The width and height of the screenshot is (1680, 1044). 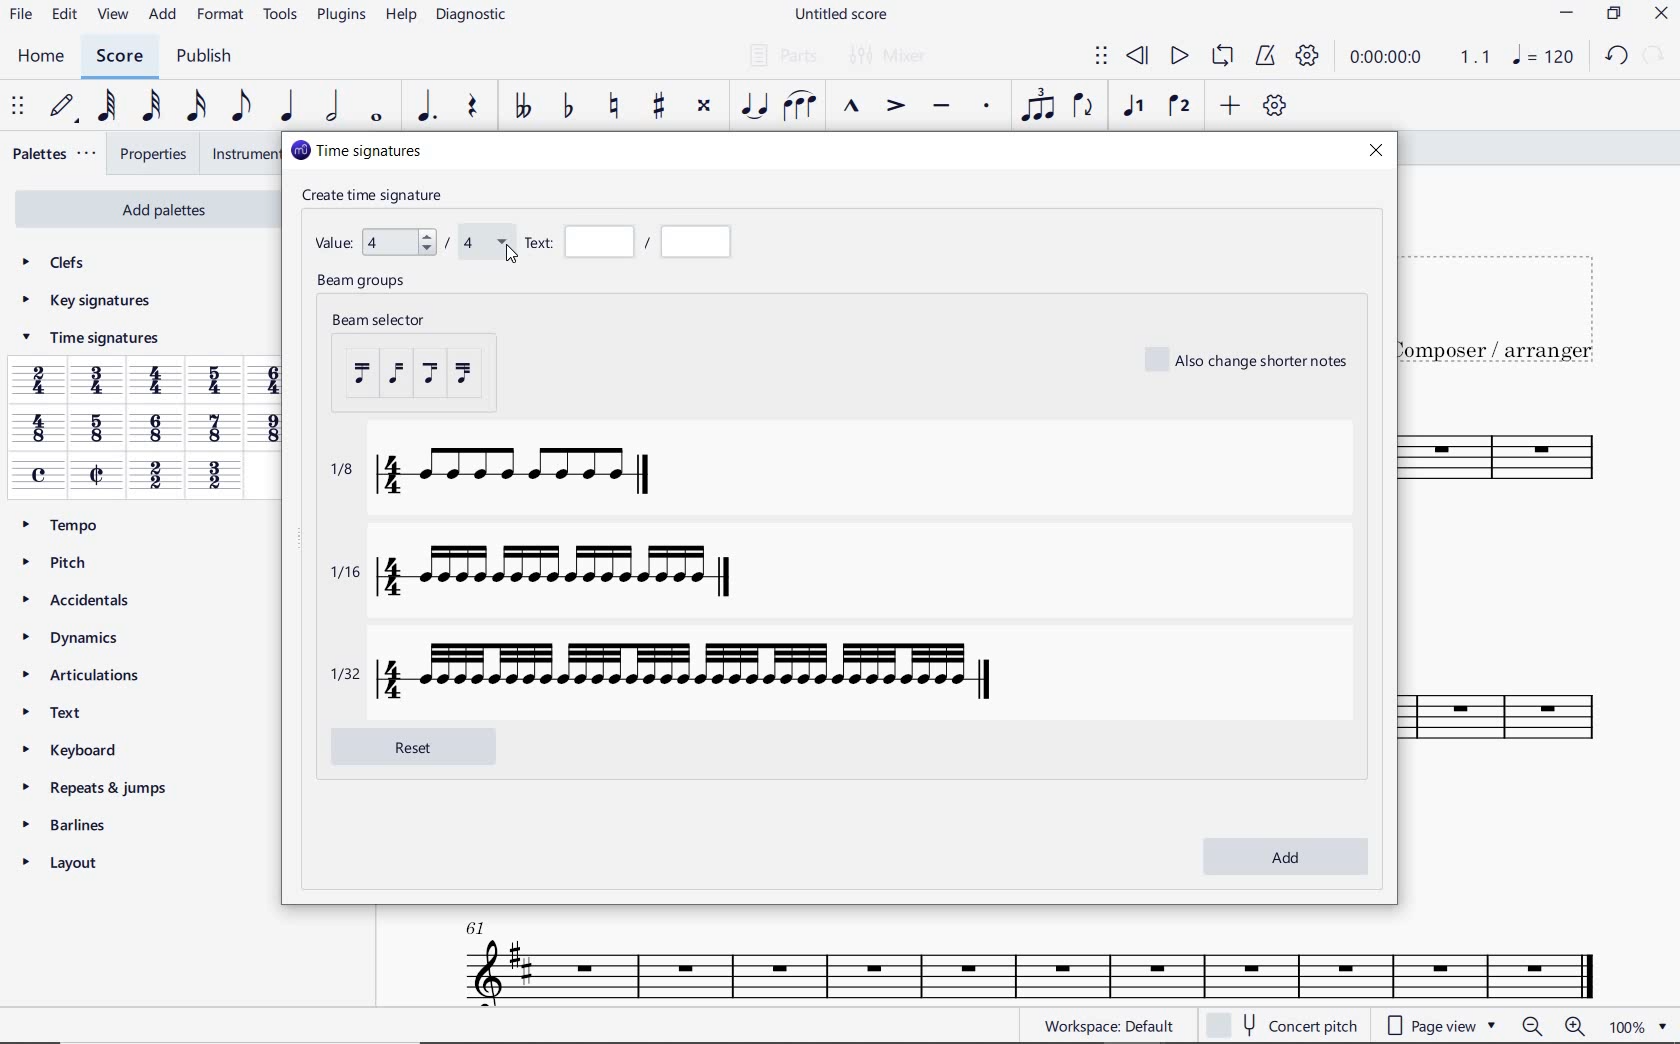 I want to click on TOGGLE NATURAL, so click(x=617, y=107).